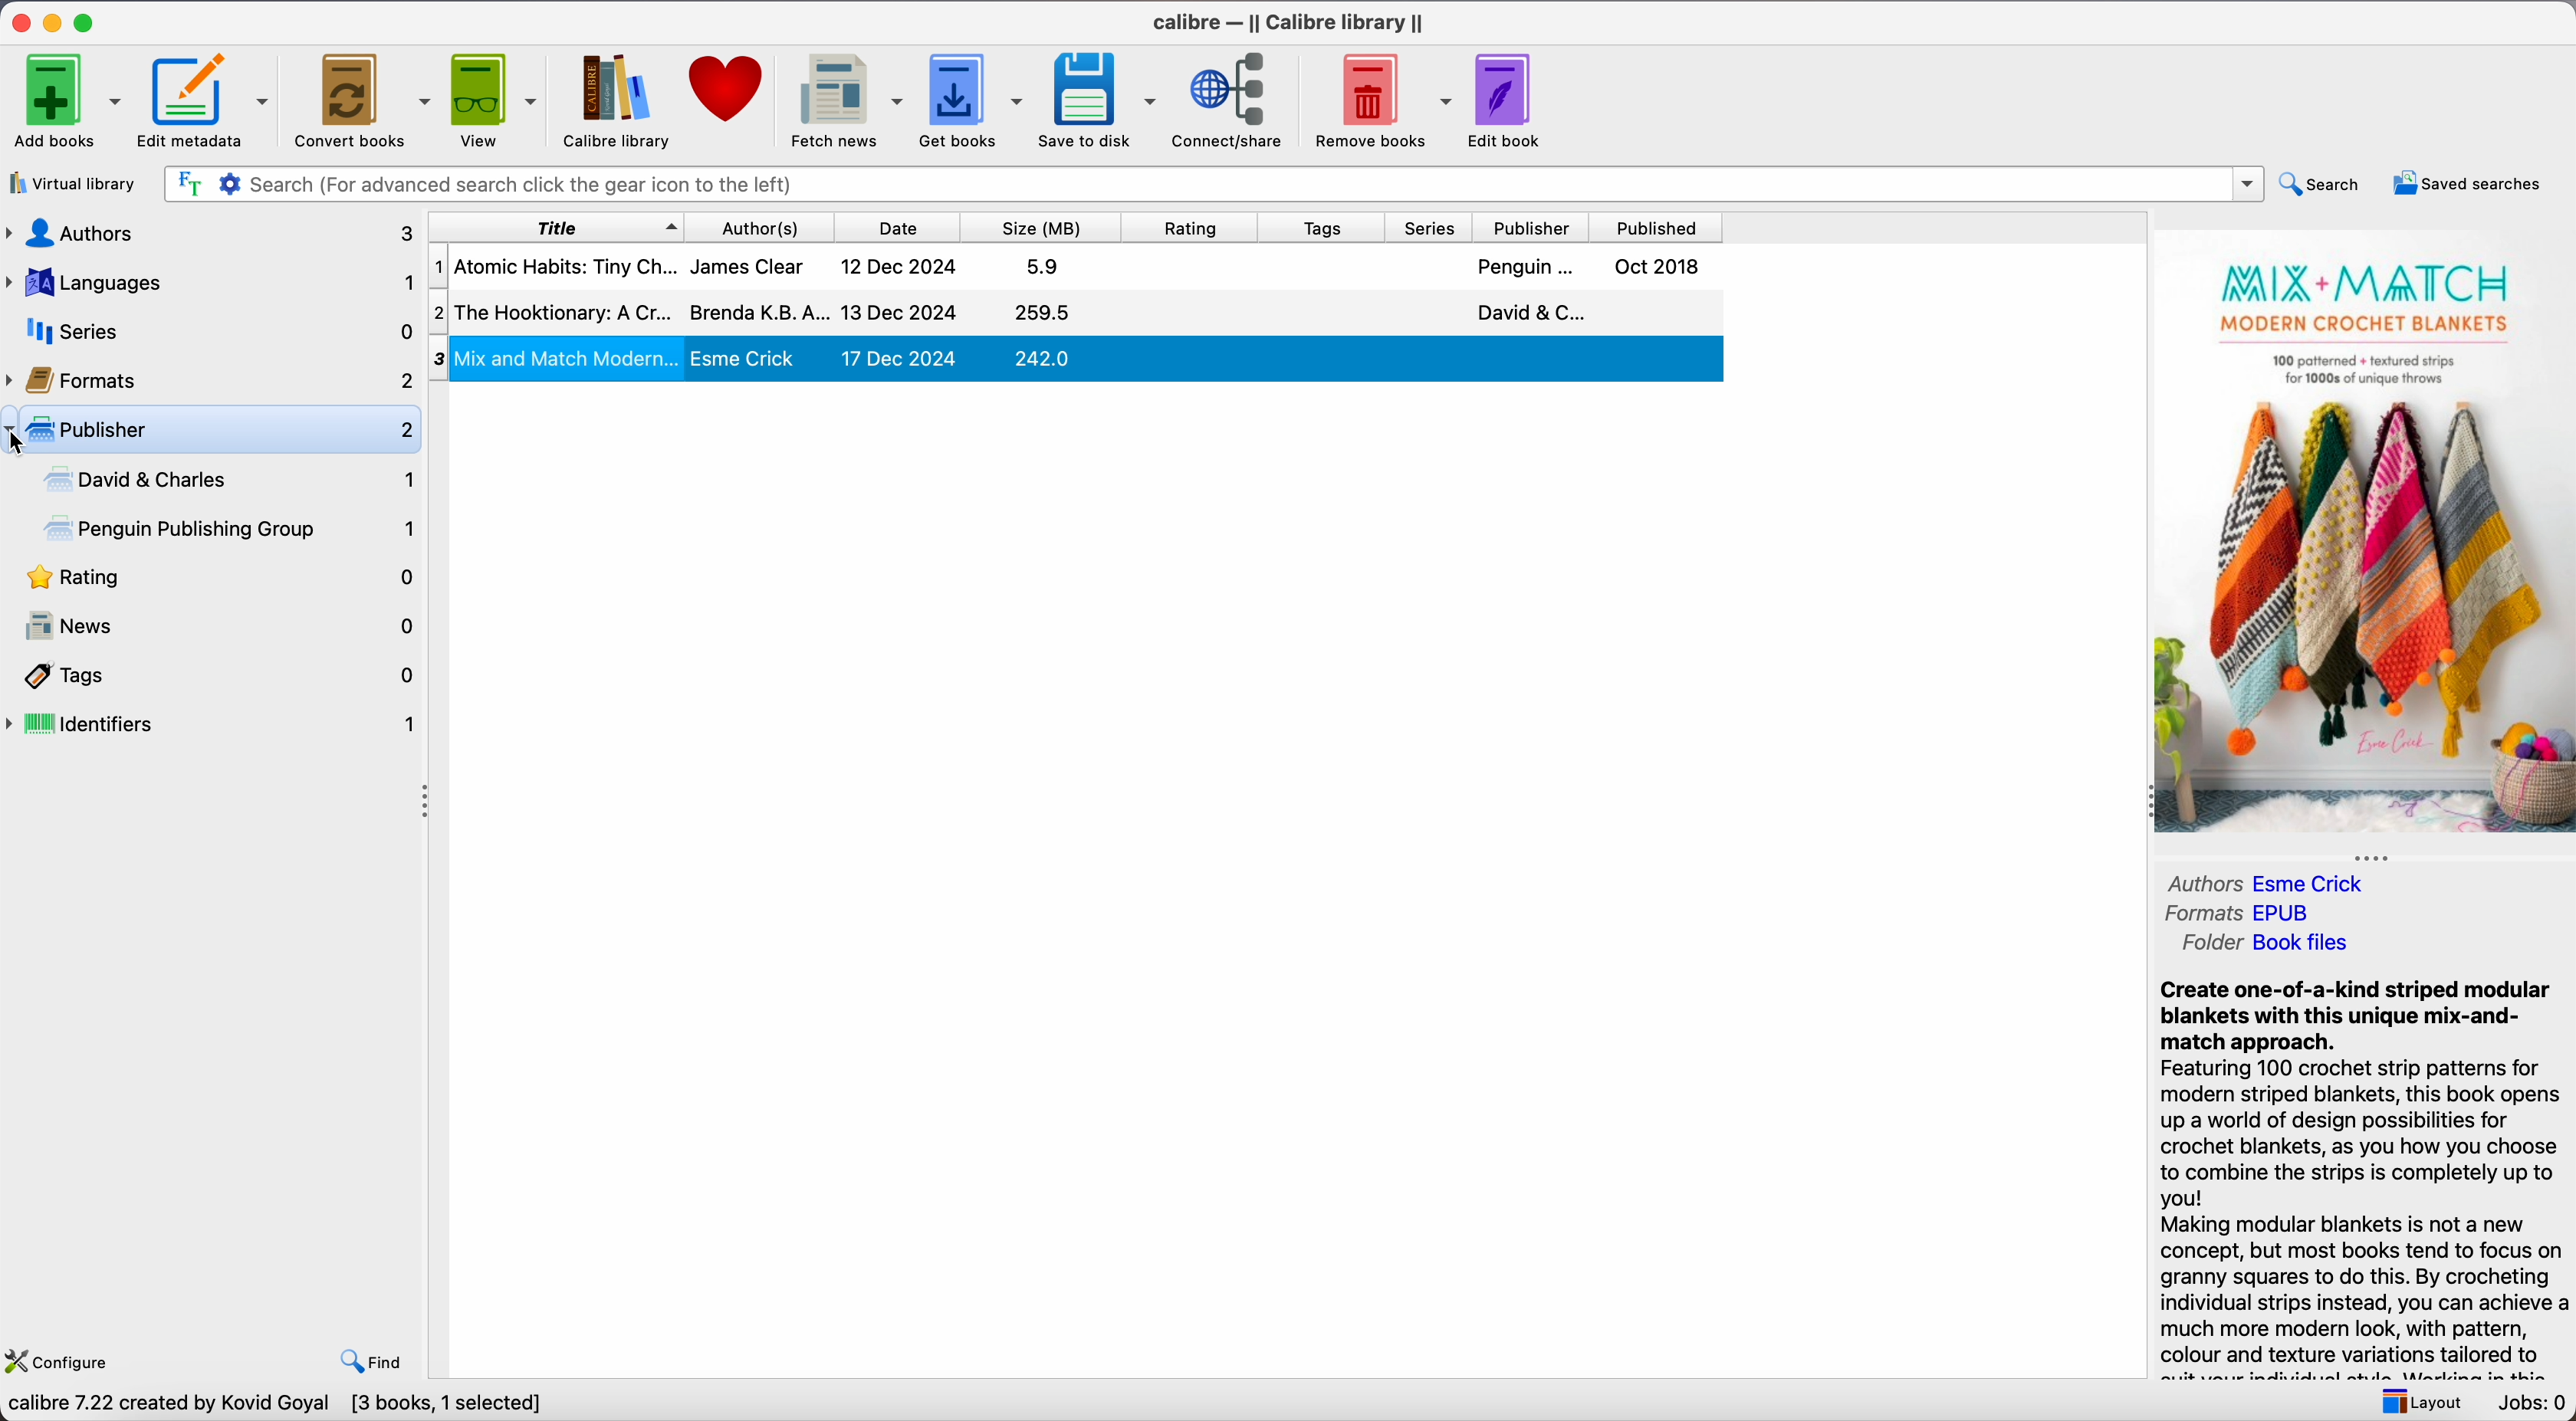 The width and height of the screenshot is (2576, 1421). Describe the element at coordinates (618, 103) in the screenshot. I see `Calibre library` at that location.